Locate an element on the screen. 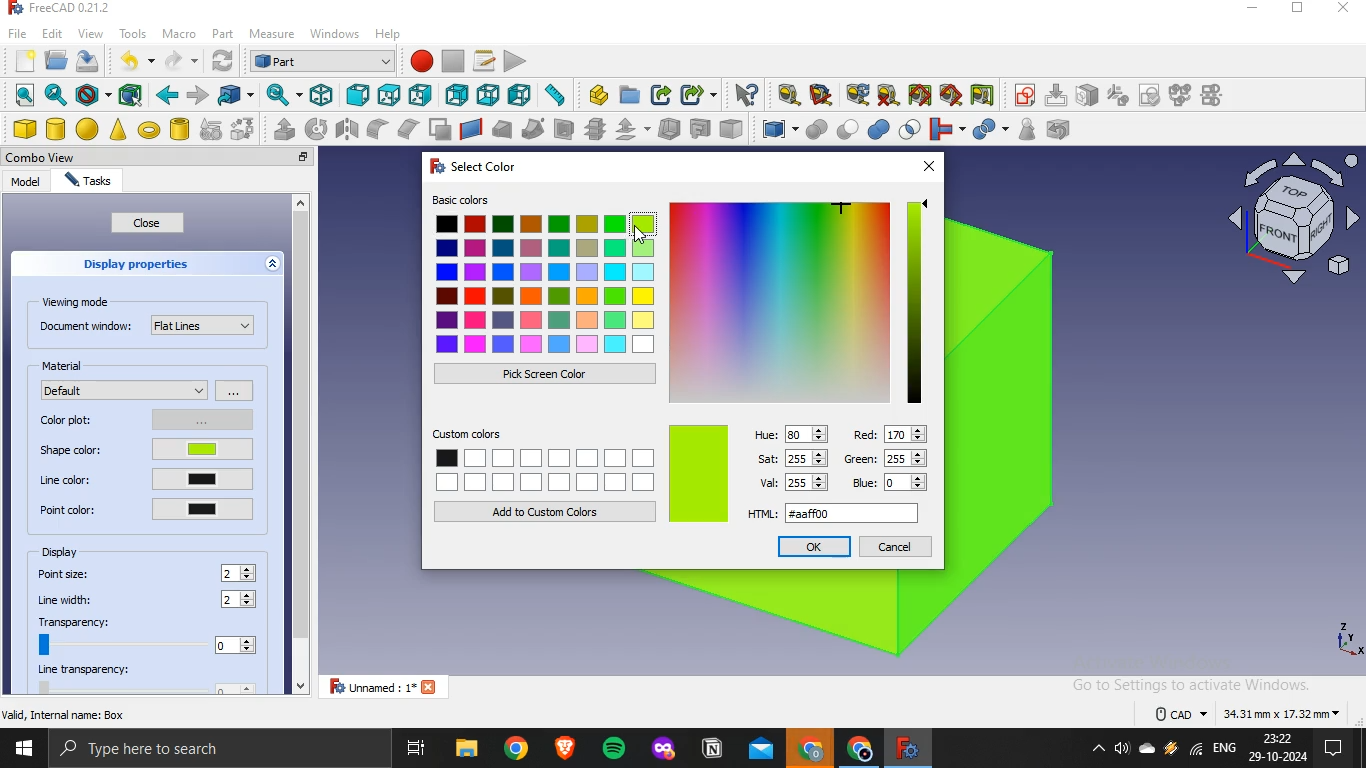  open file is located at coordinates (54, 59).